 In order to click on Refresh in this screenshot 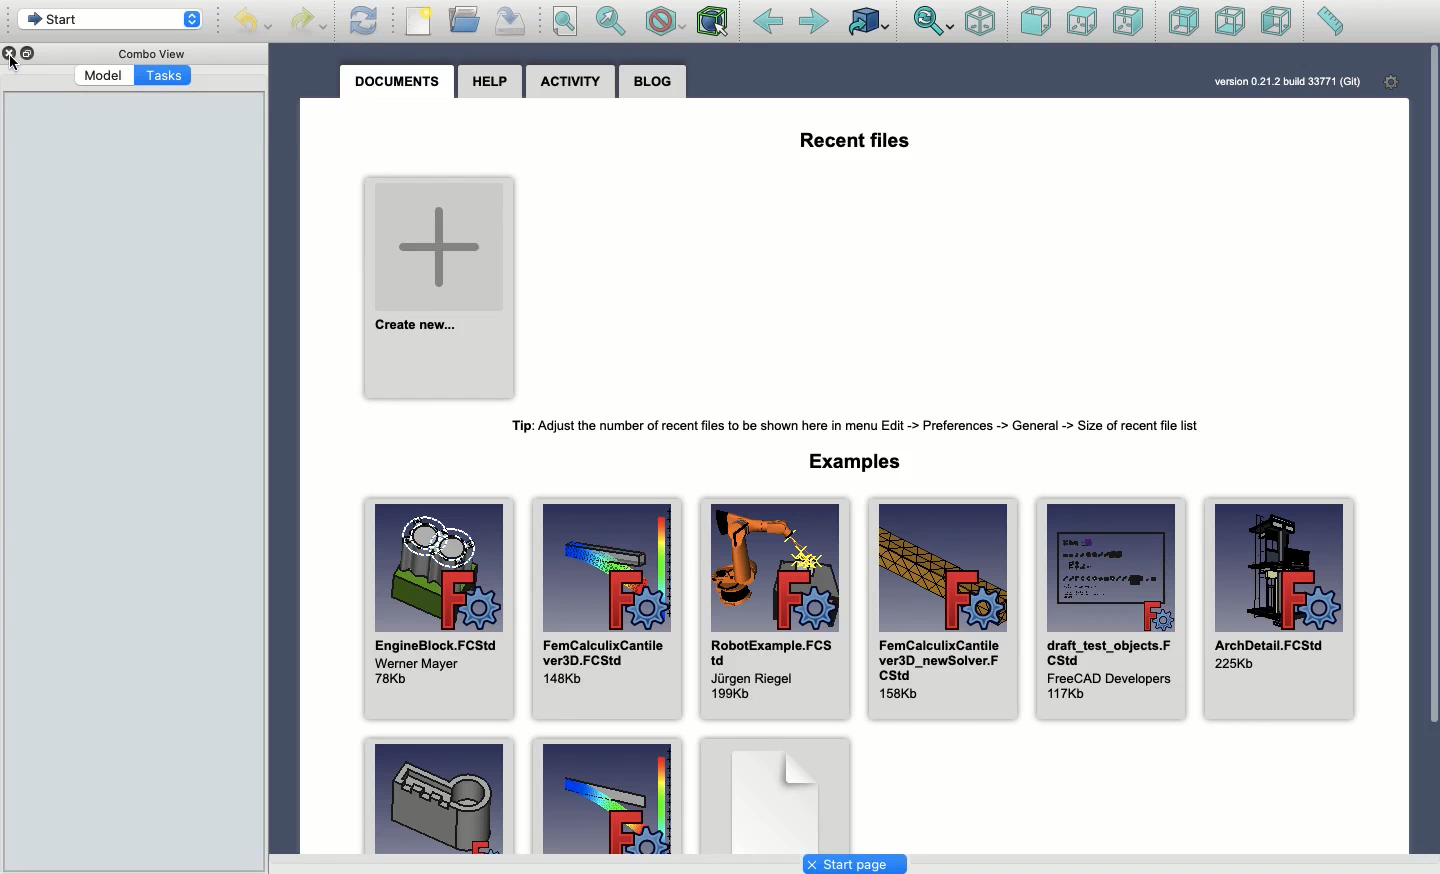, I will do `click(363, 21)`.